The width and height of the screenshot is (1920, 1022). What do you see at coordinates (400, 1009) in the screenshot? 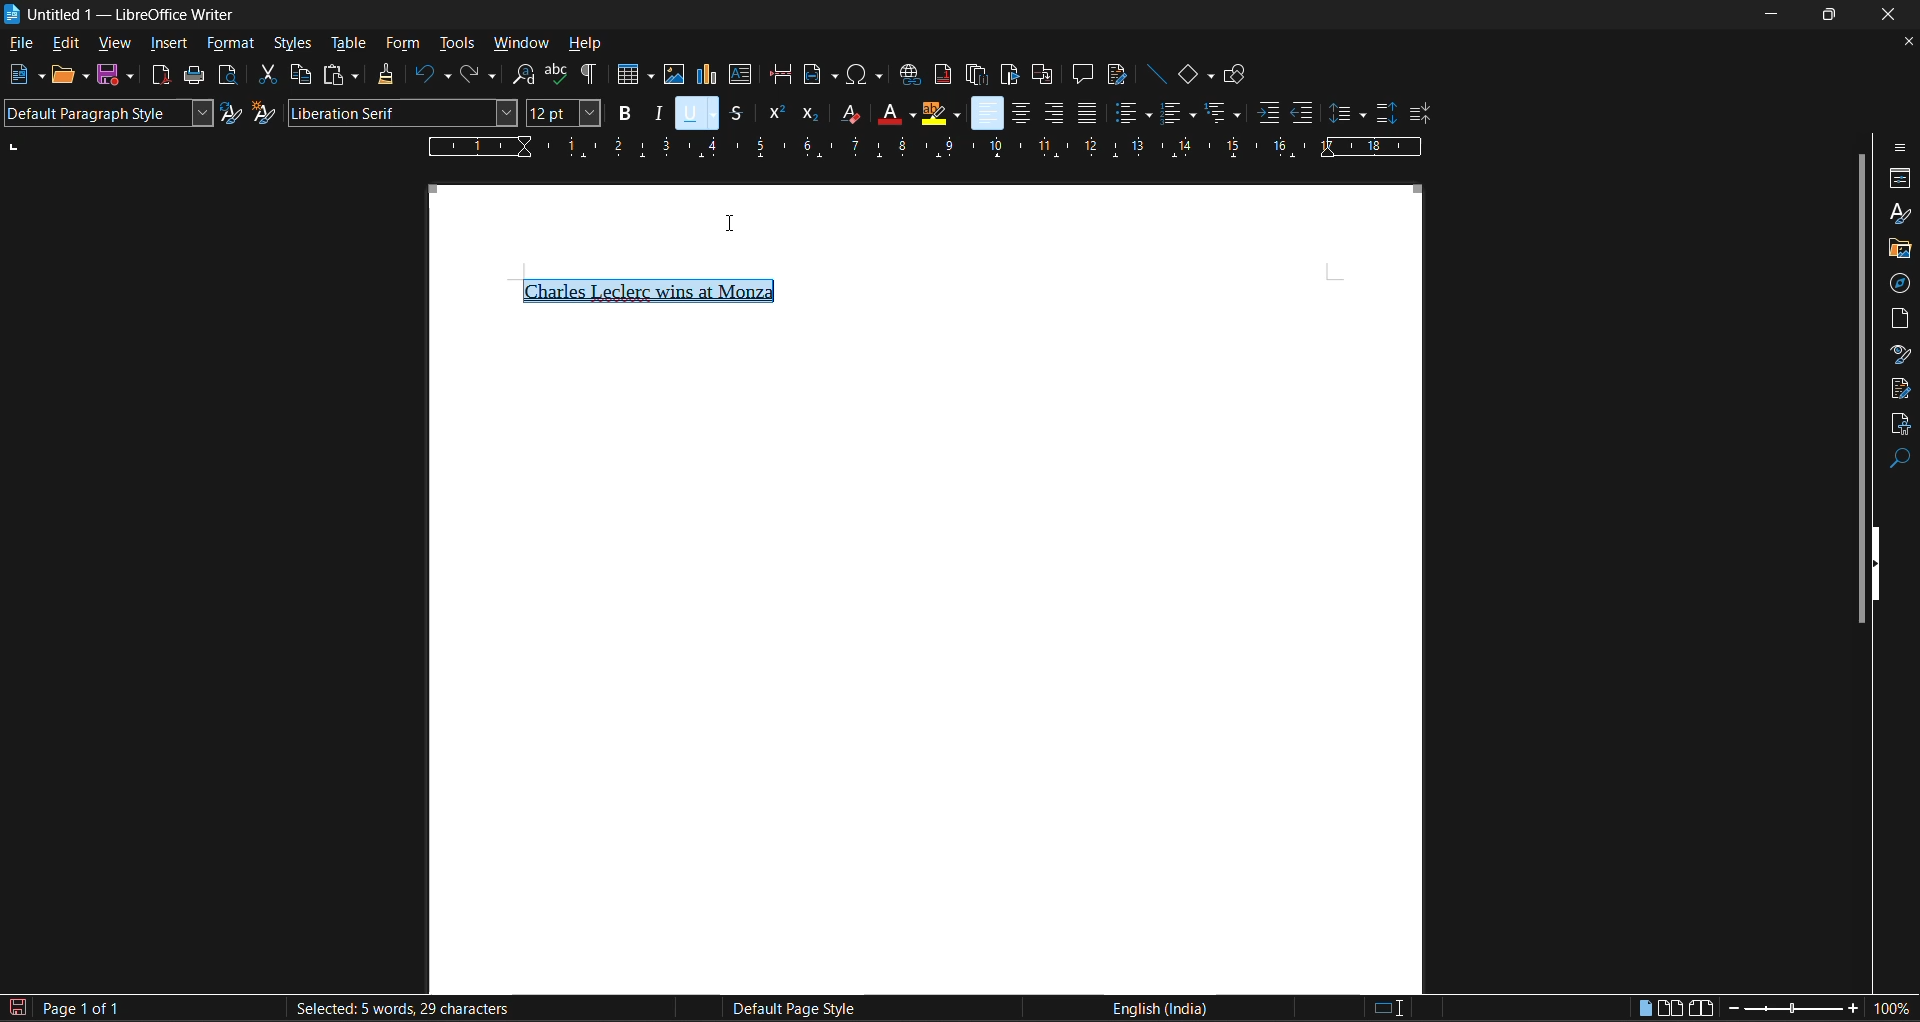
I see `selected word and character count` at bounding box center [400, 1009].